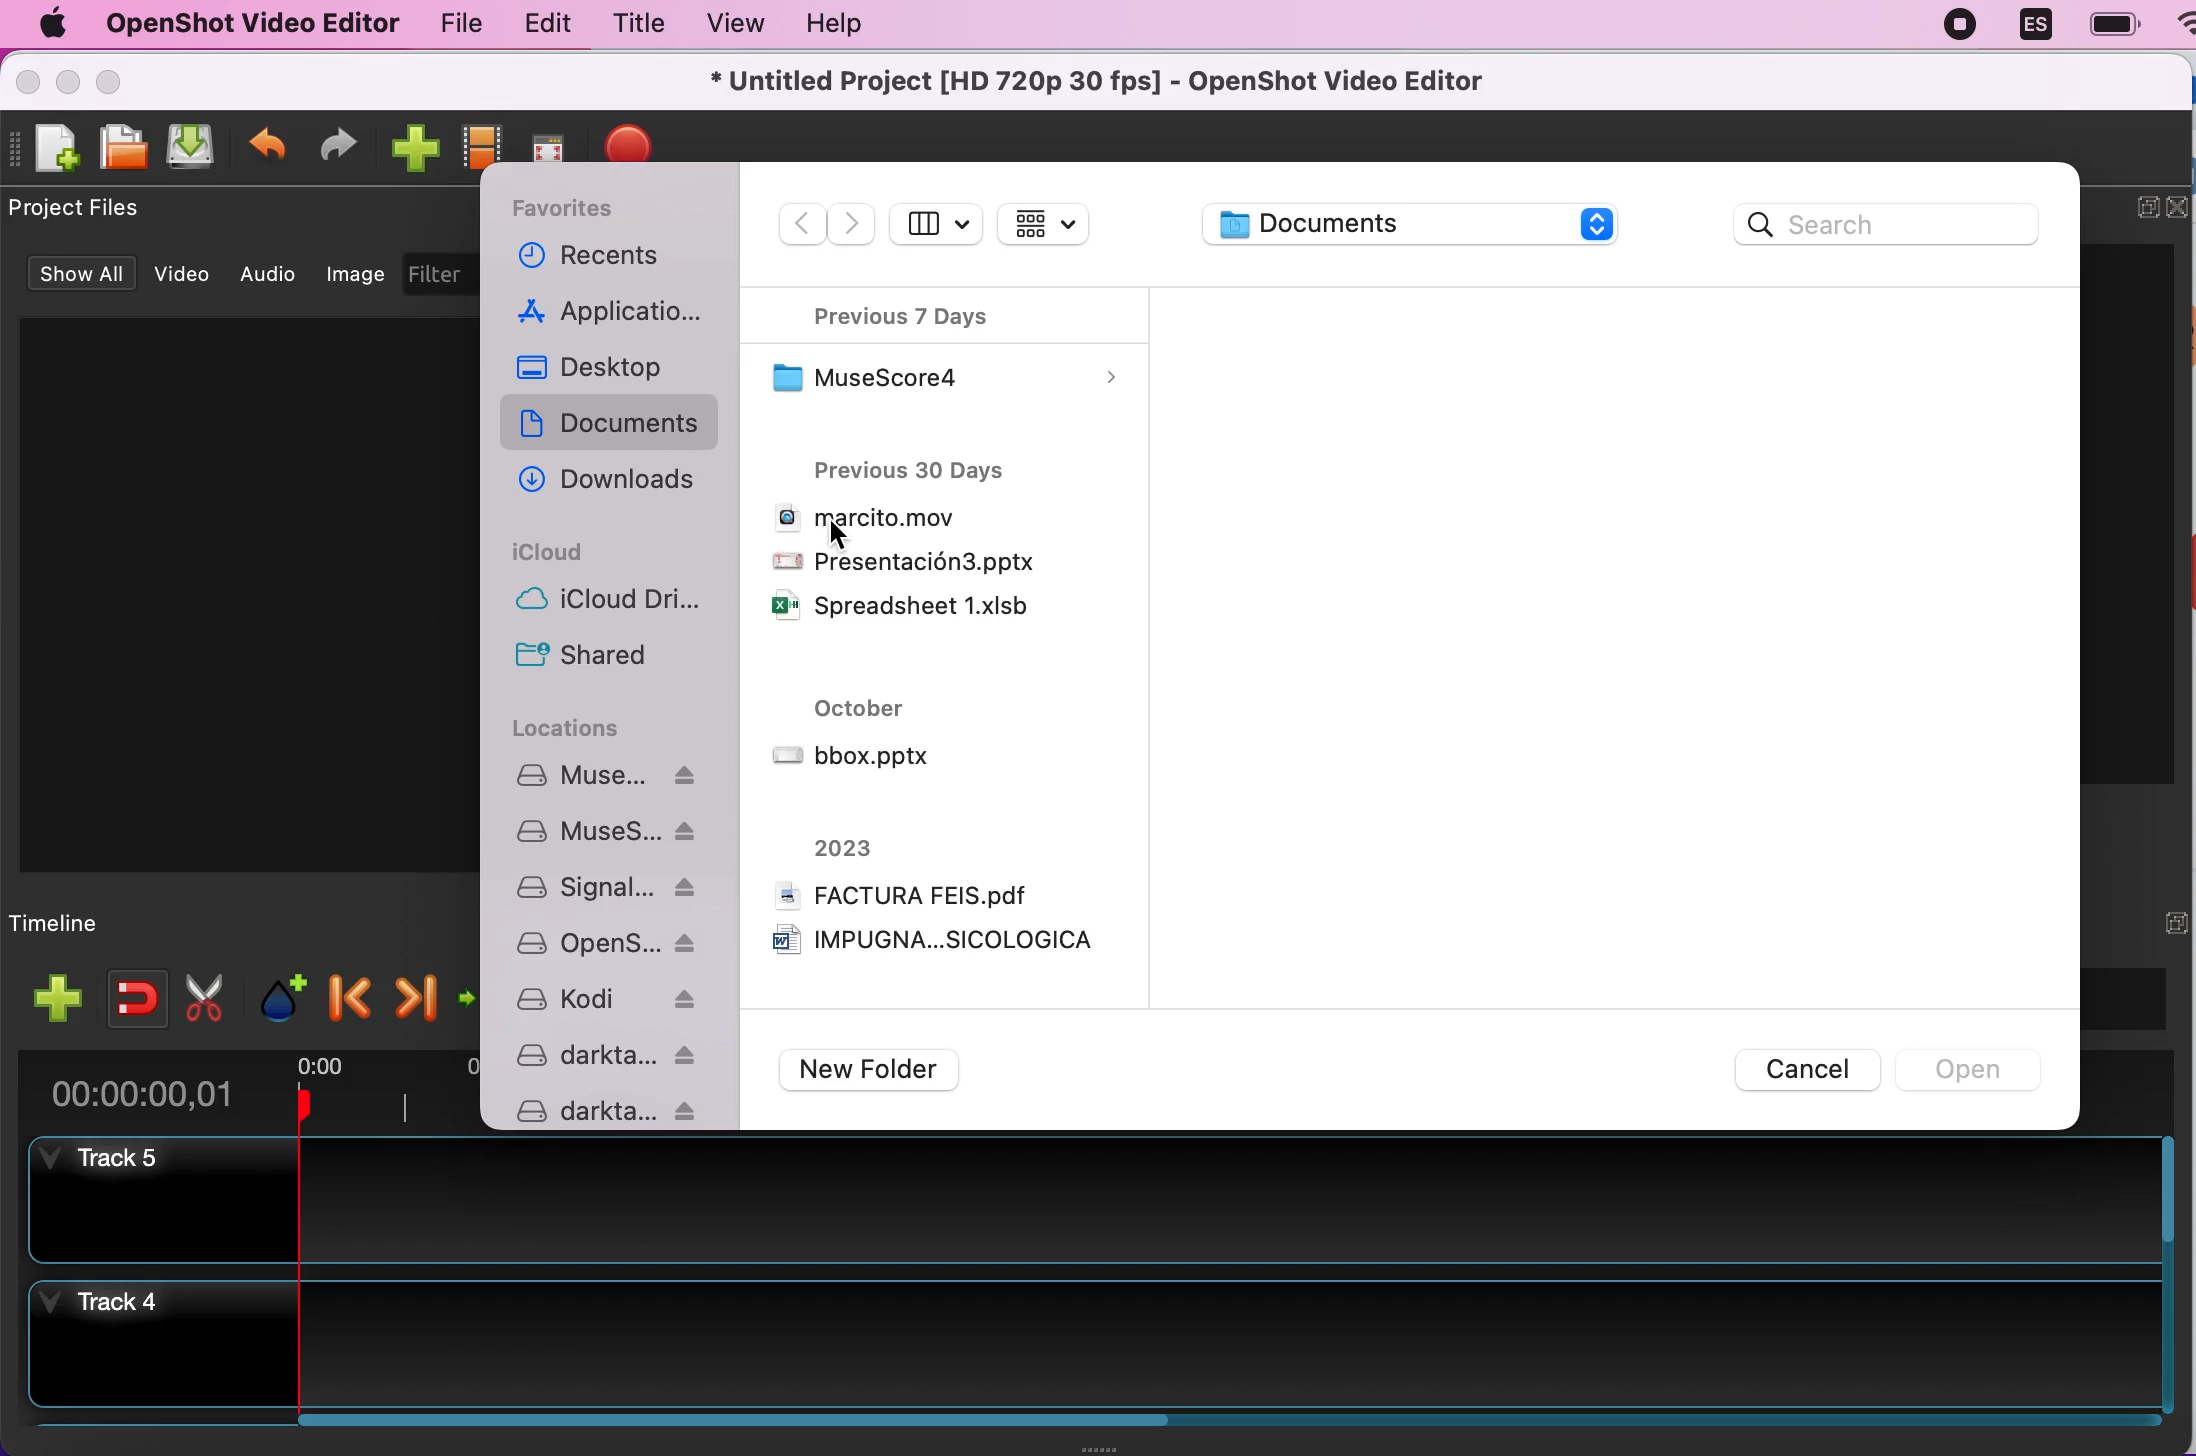 The width and height of the screenshot is (2196, 1456). Describe the element at coordinates (353, 275) in the screenshot. I see `image` at that location.